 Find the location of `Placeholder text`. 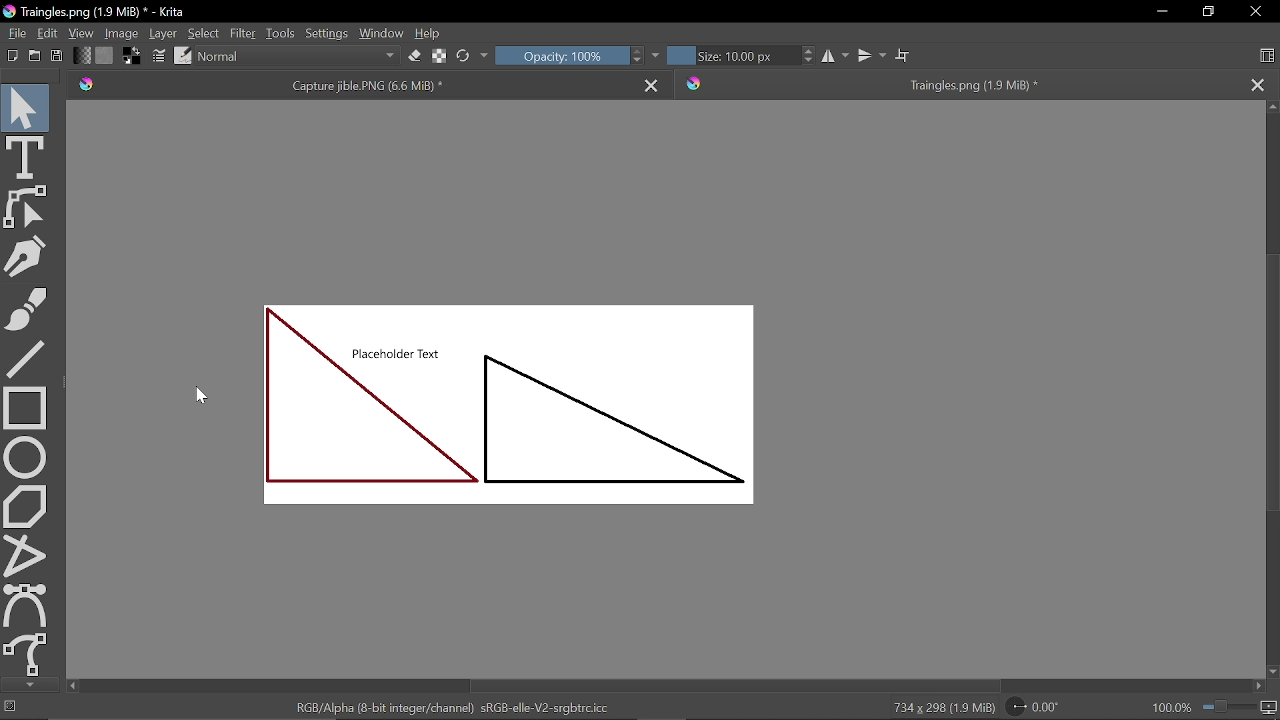

Placeholder text is located at coordinates (399, 351).